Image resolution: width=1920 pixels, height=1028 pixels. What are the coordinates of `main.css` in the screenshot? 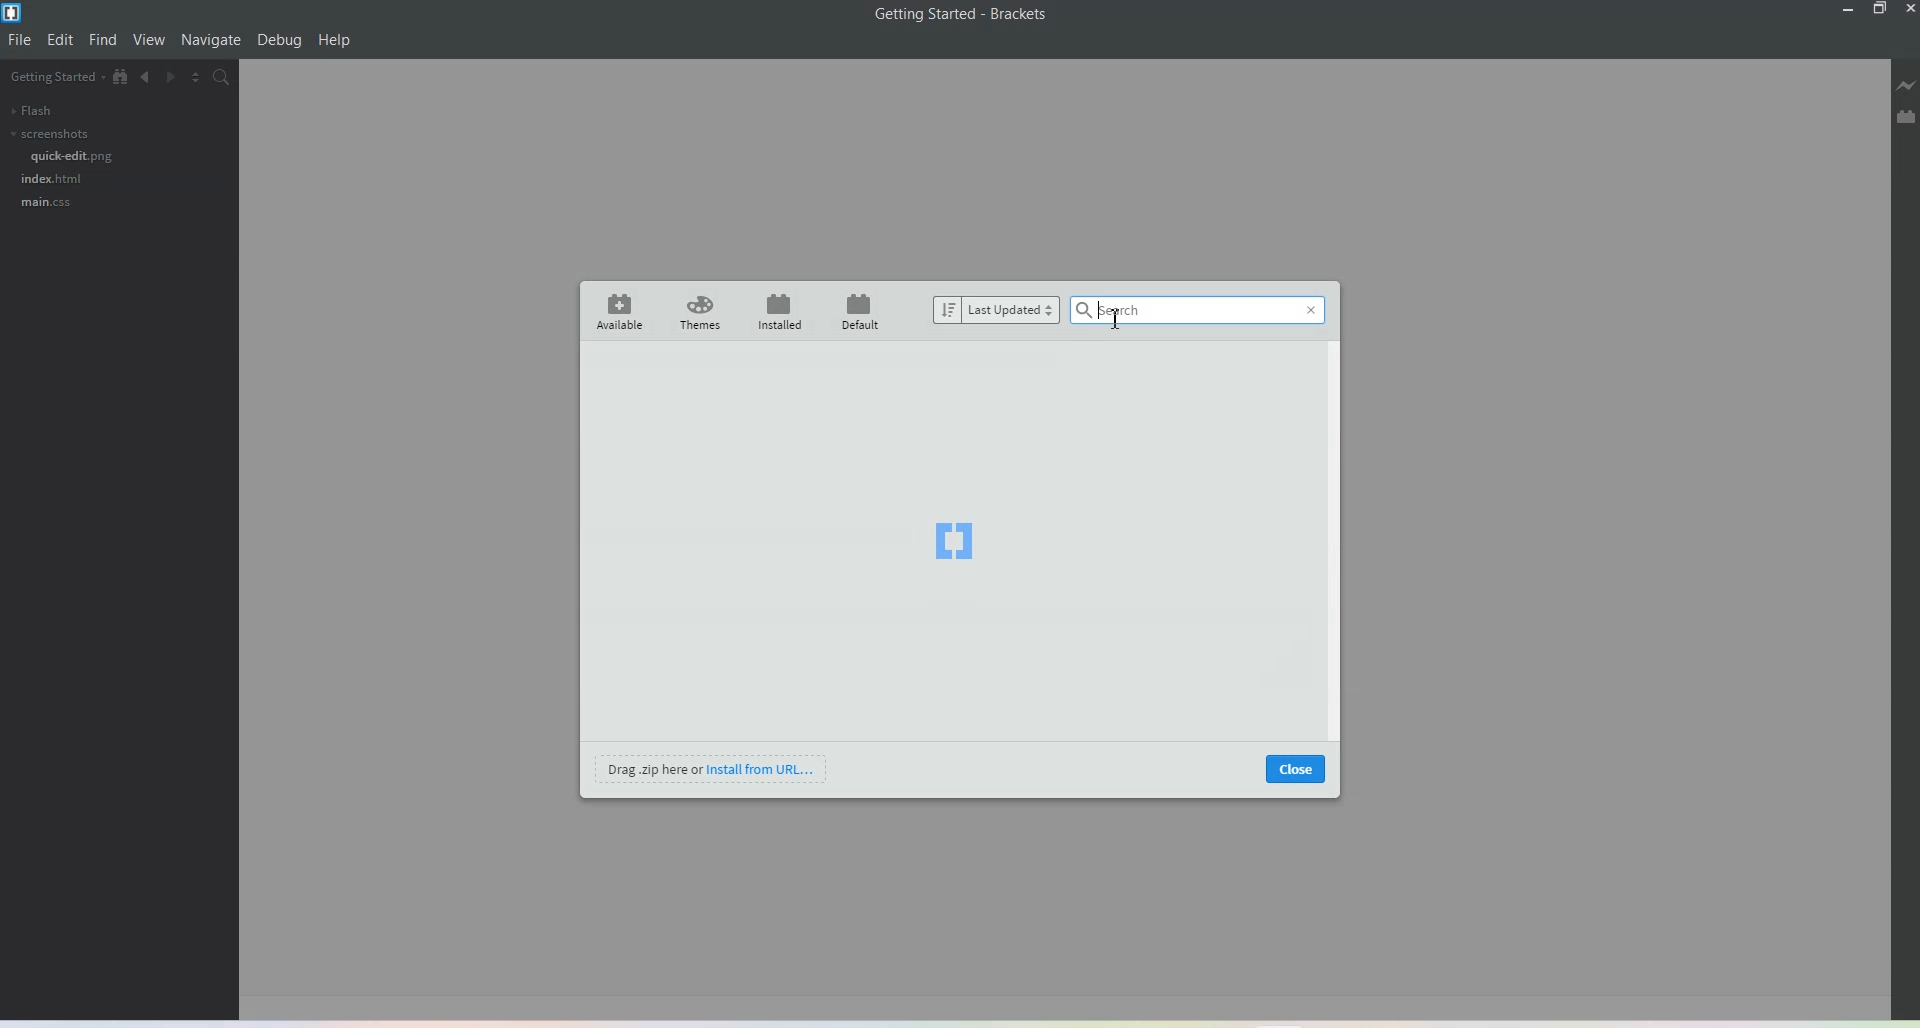 It's located at (45, 203).